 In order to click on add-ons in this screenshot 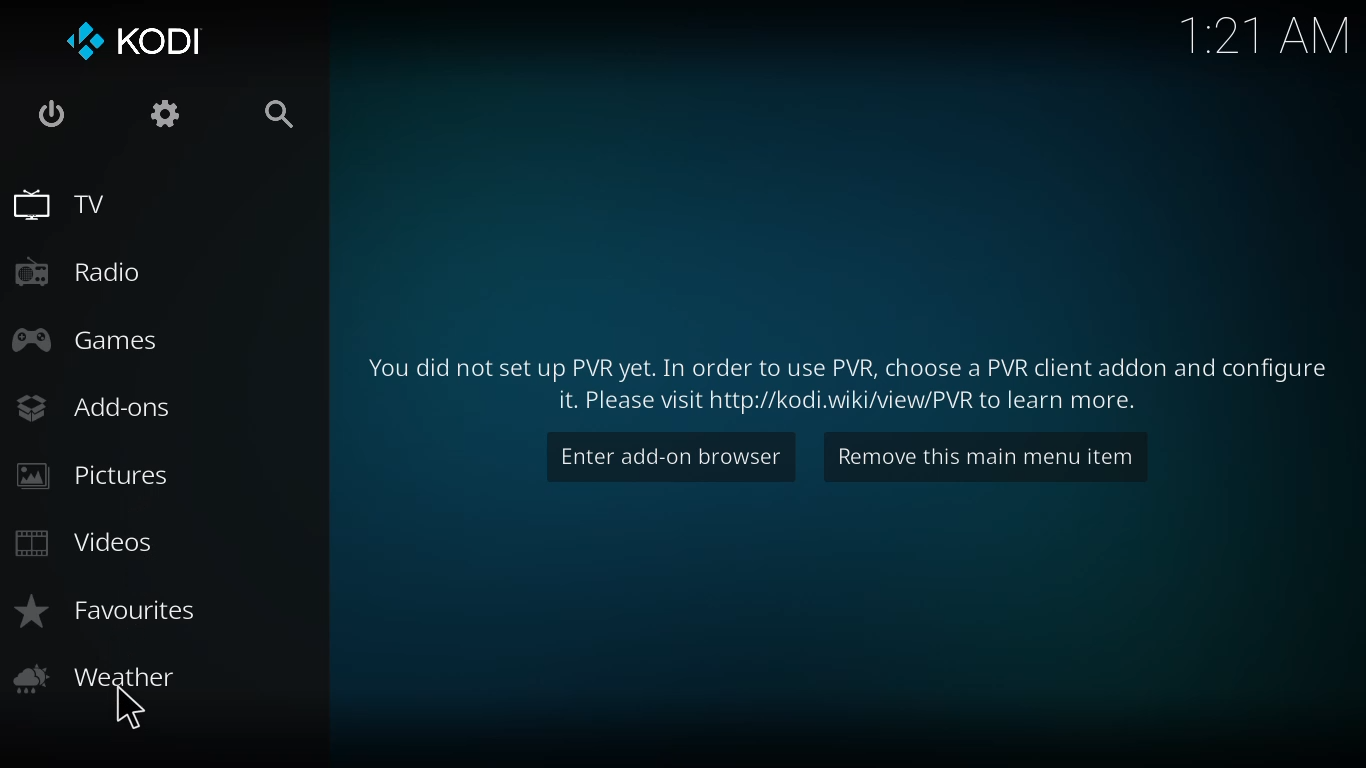, I will do `click(94, 407)`.